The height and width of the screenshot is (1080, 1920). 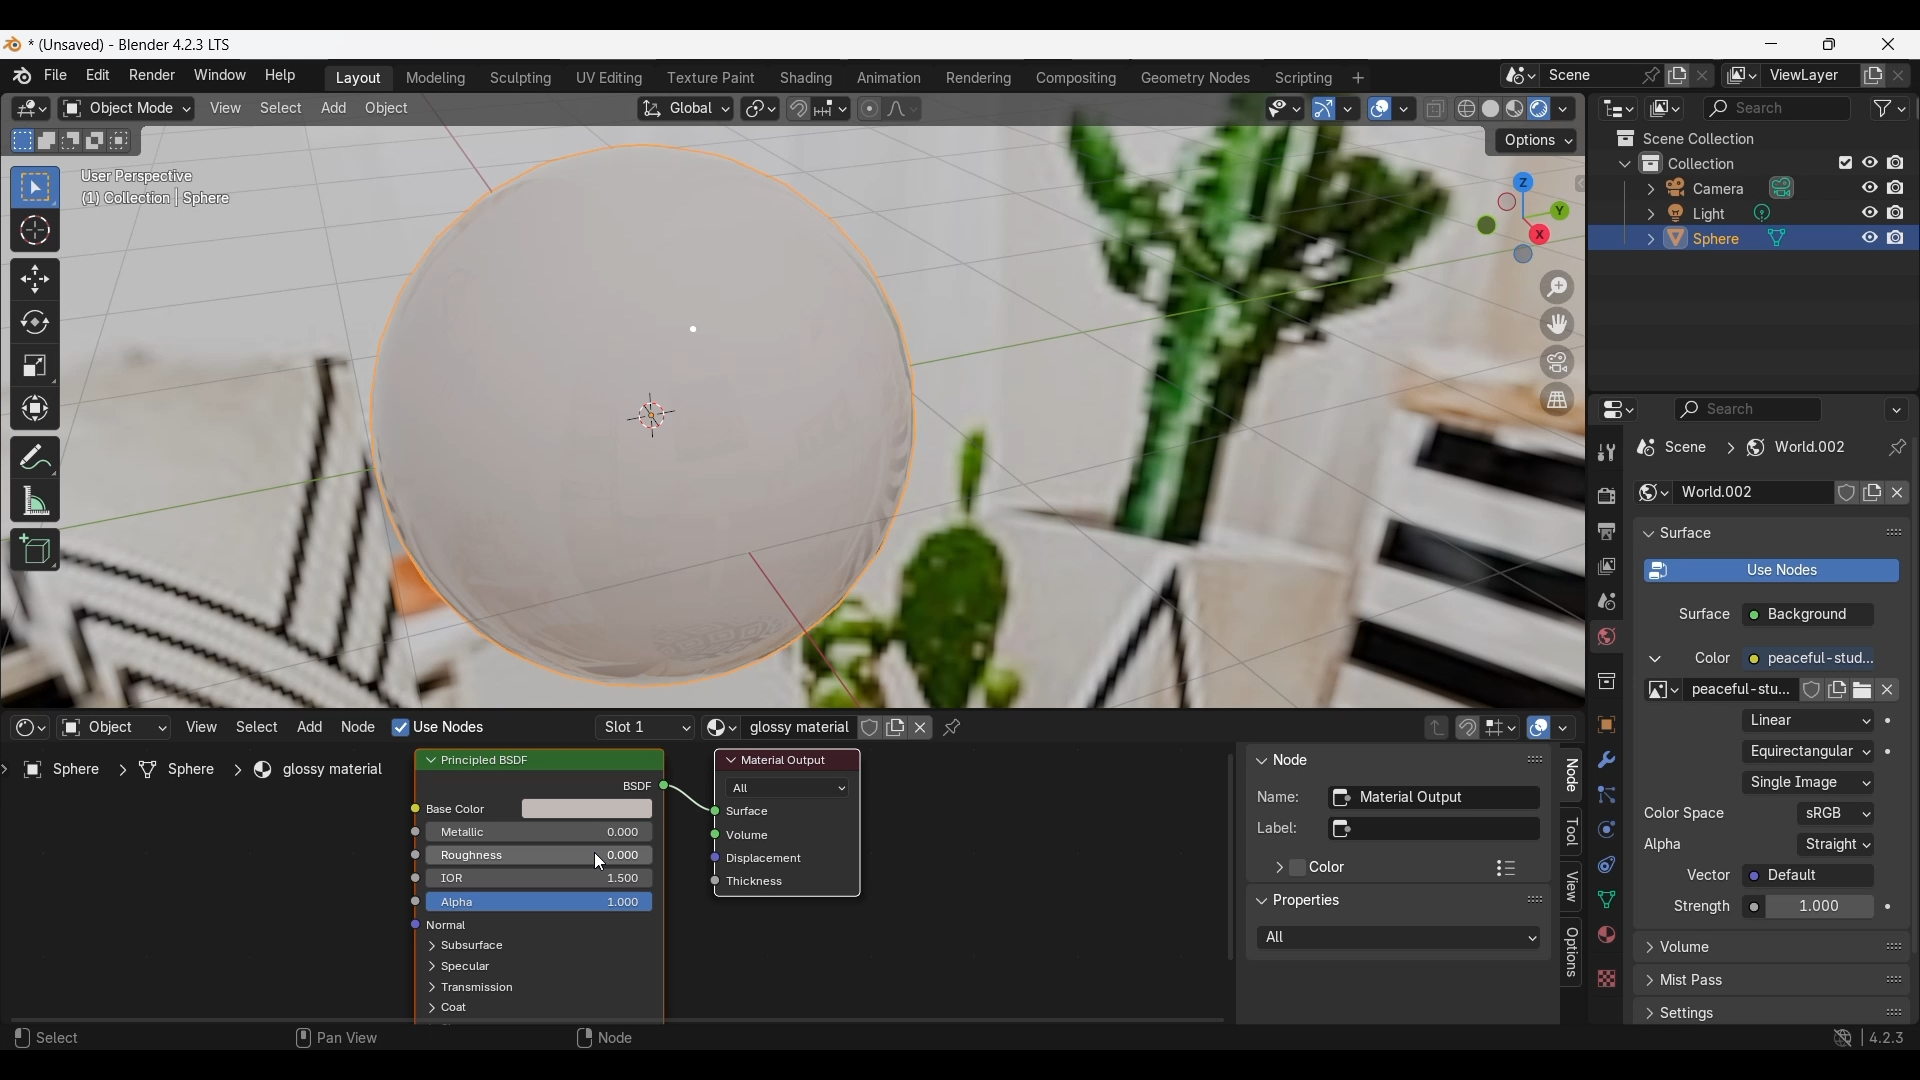 I want to click on Unlink data-block, so click(x=1897, y=493).